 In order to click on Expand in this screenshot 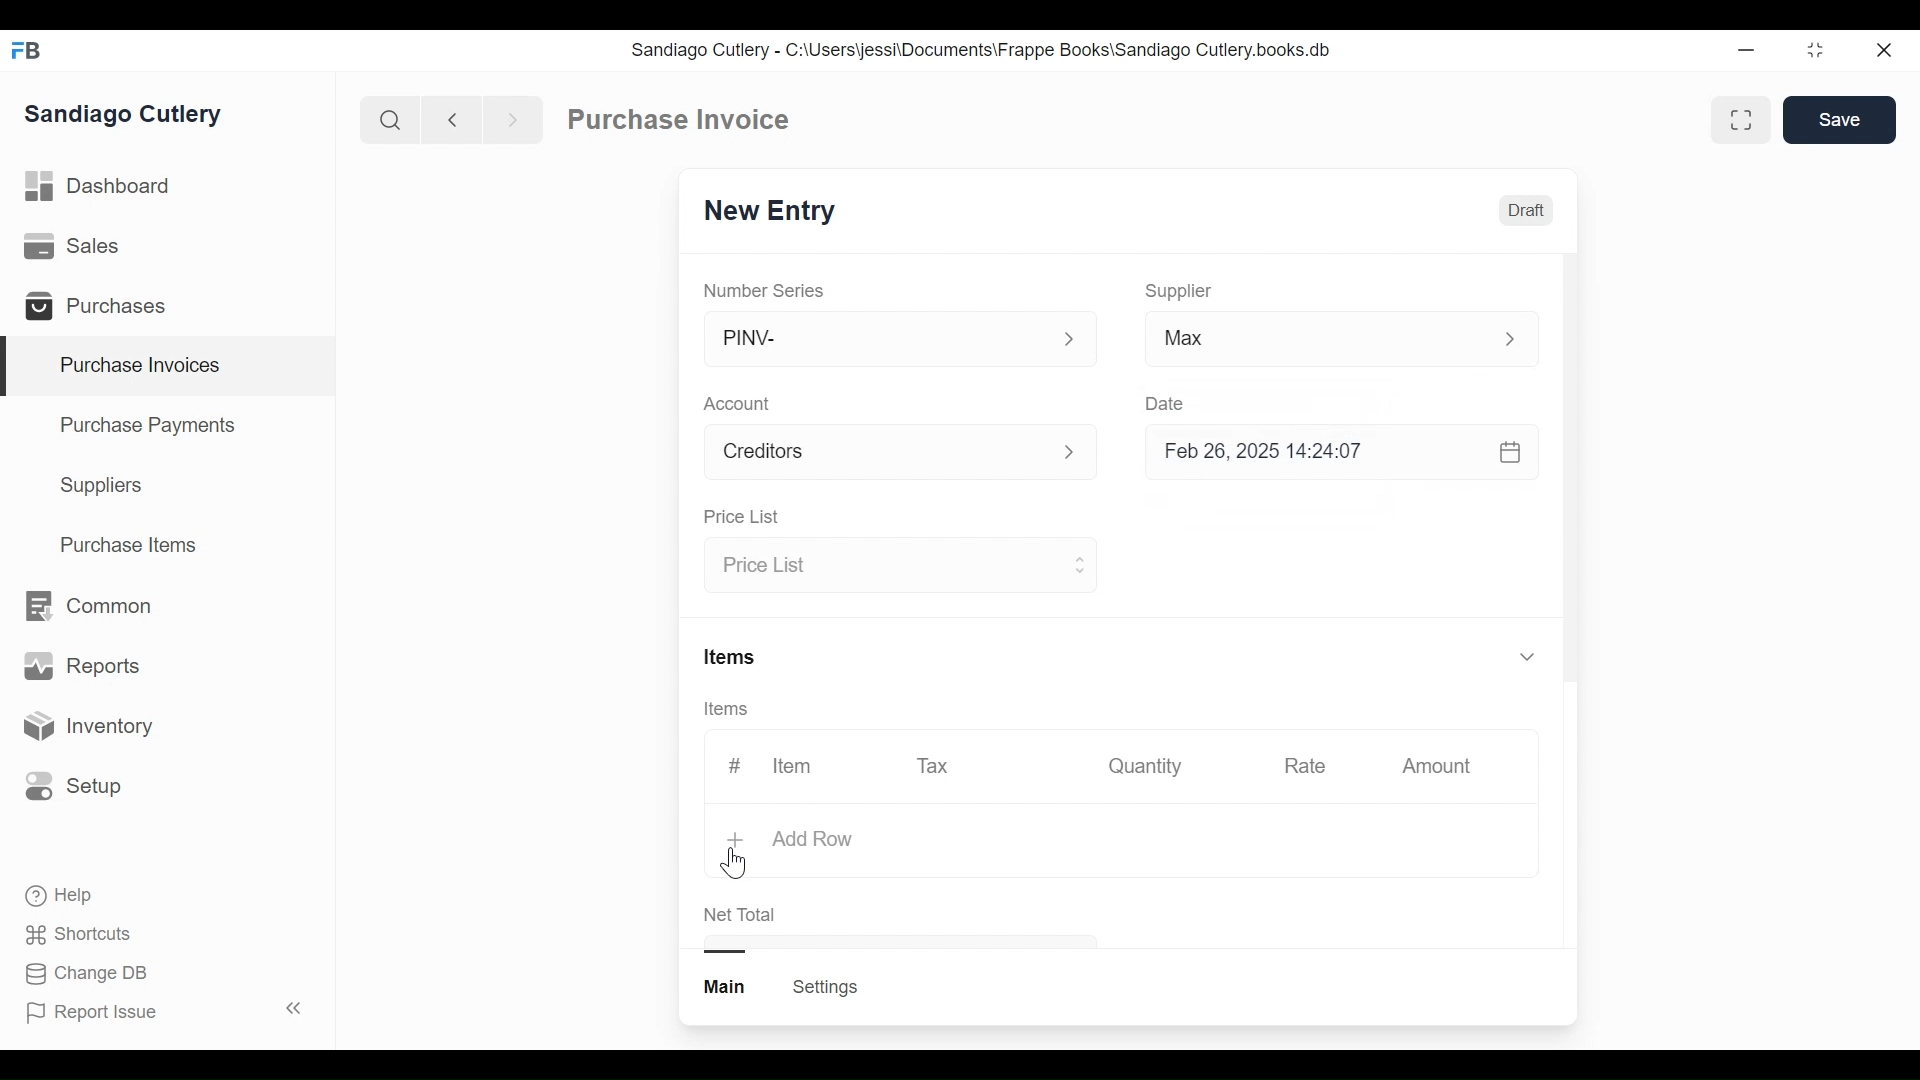, I will do `click(1526, 655)`.